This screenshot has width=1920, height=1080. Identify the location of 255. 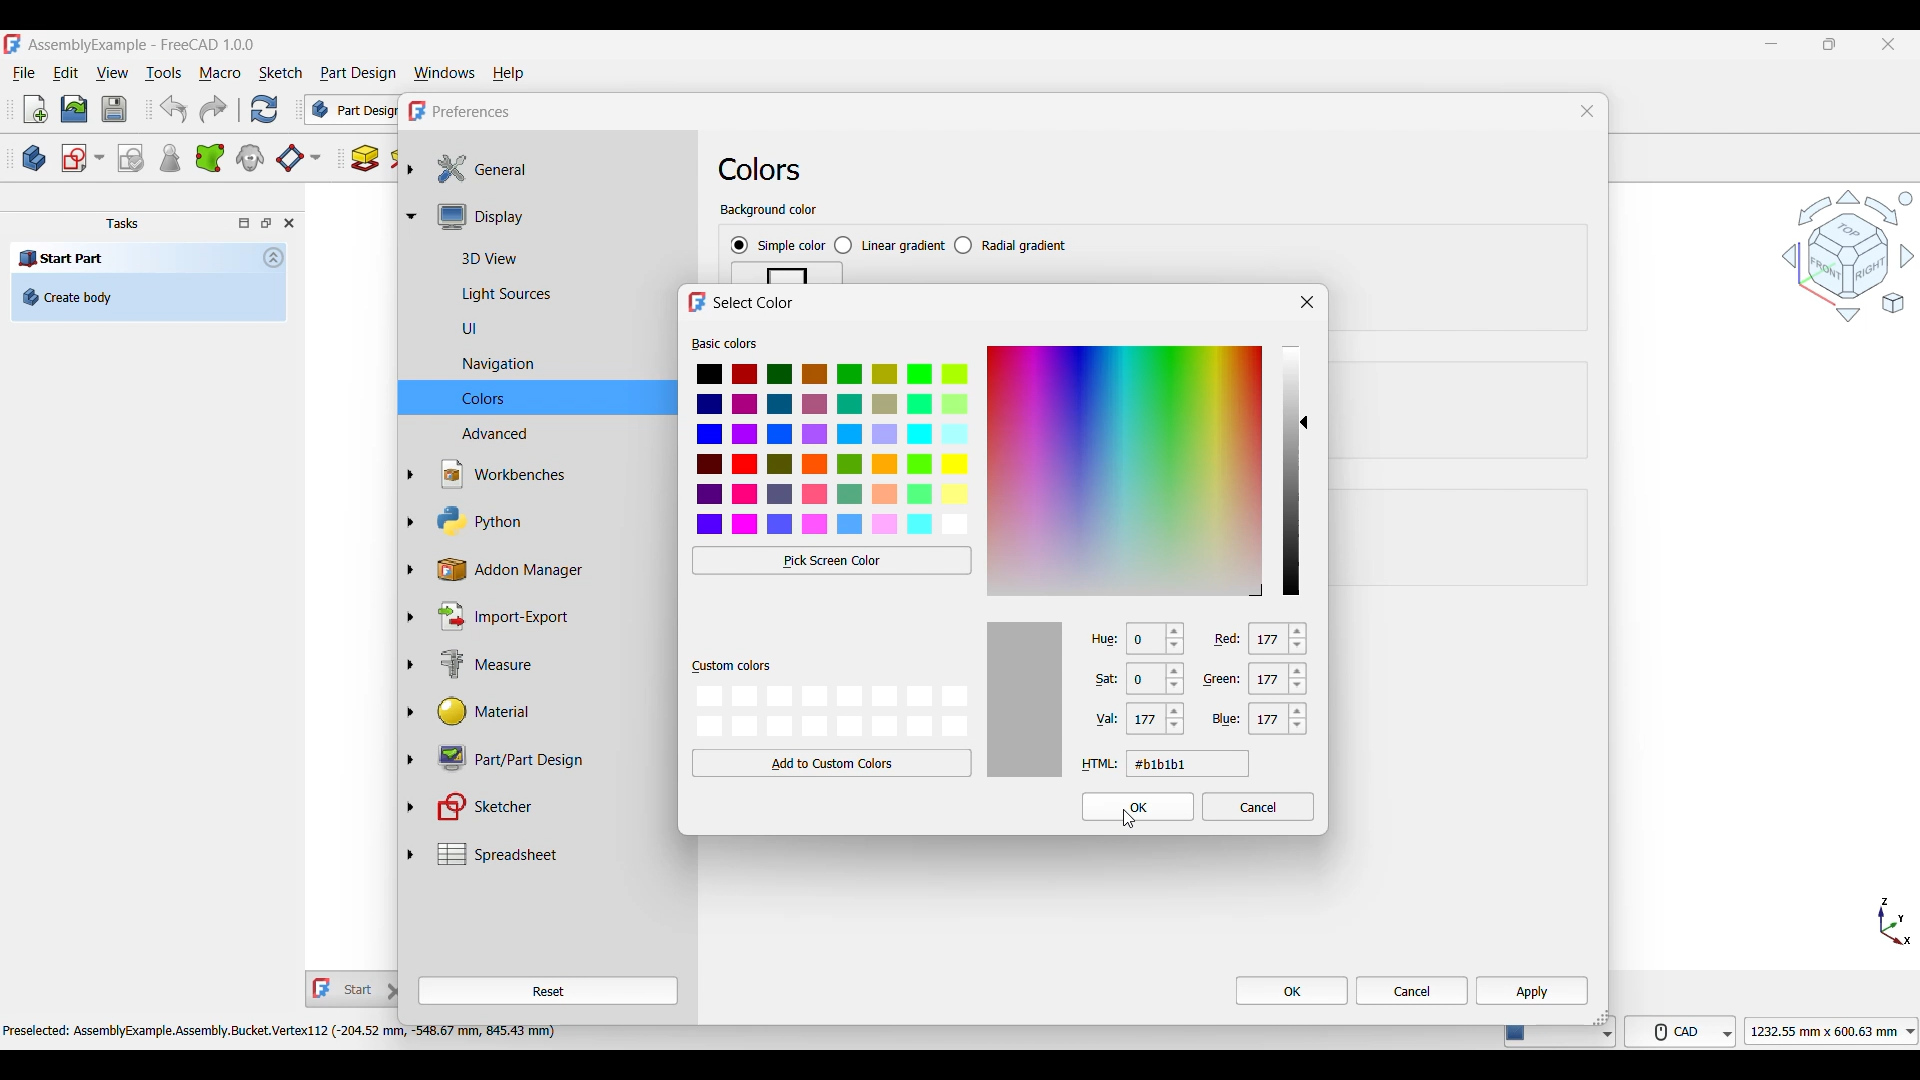
(1280, 721).